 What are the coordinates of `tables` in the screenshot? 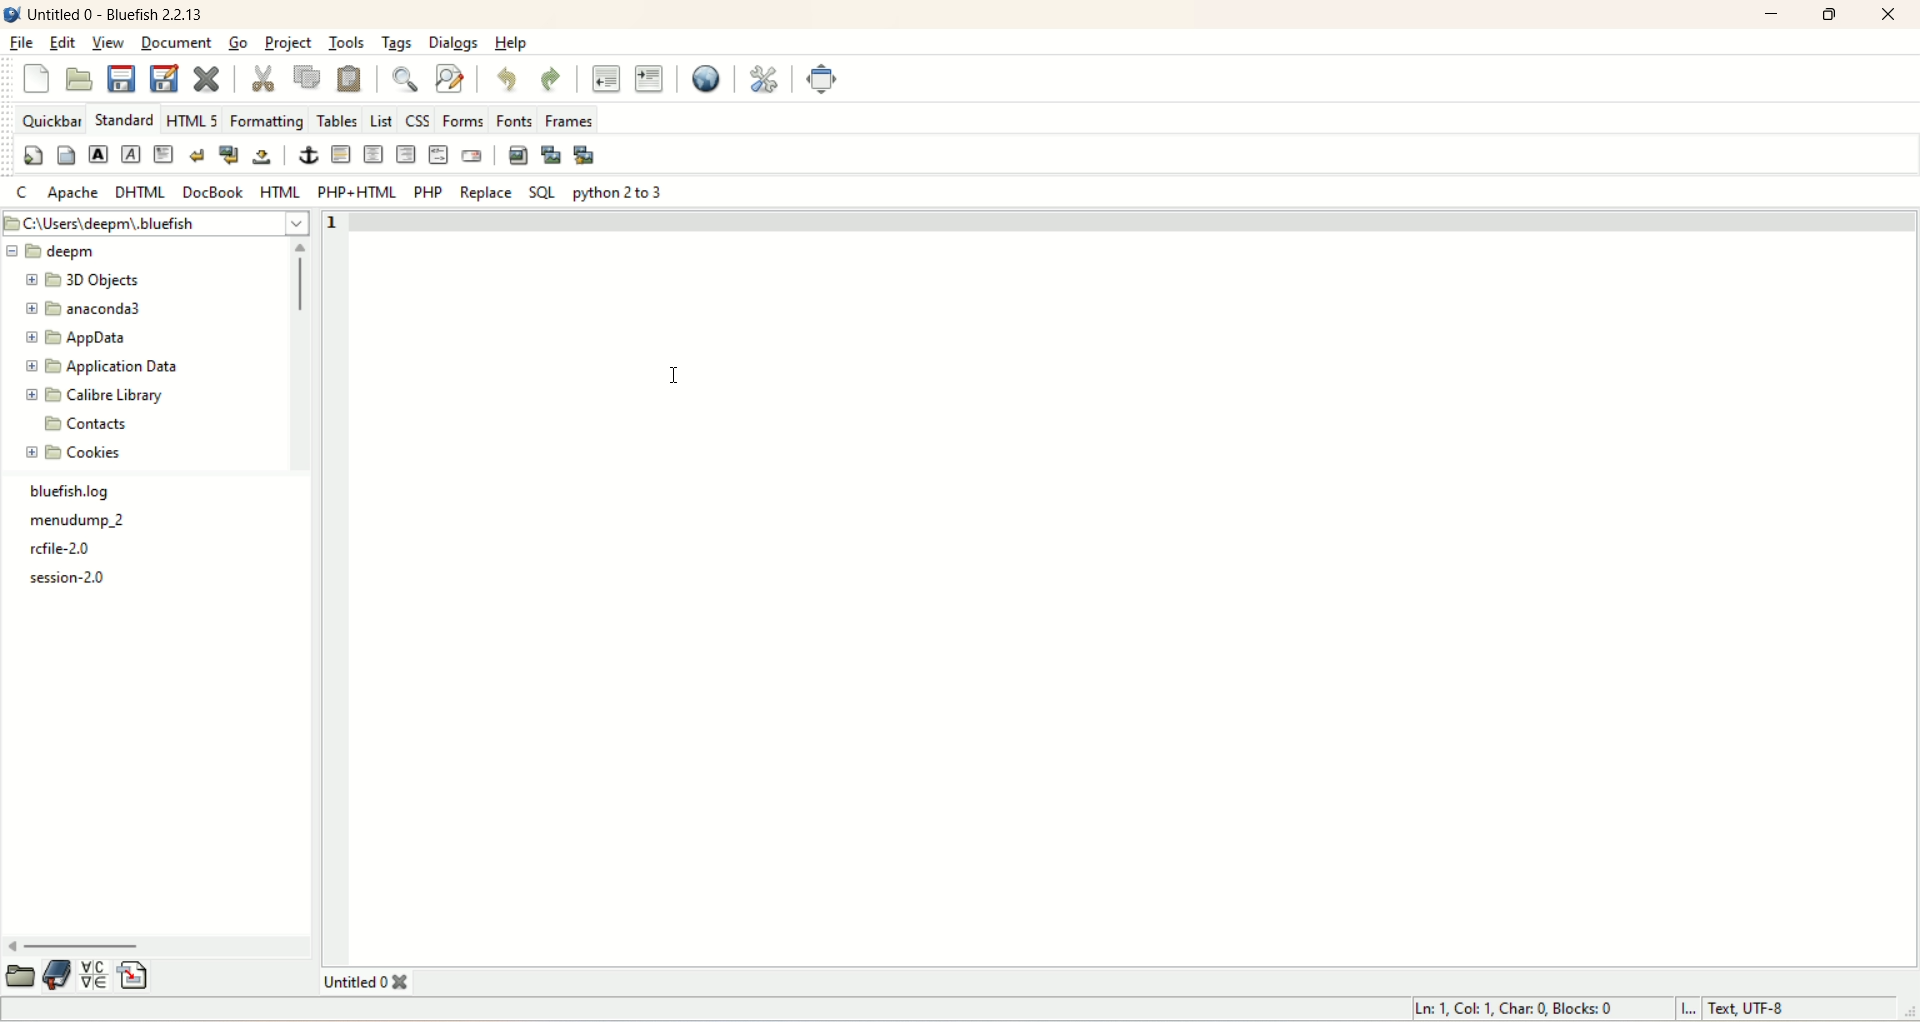 It's located at (337, 120).